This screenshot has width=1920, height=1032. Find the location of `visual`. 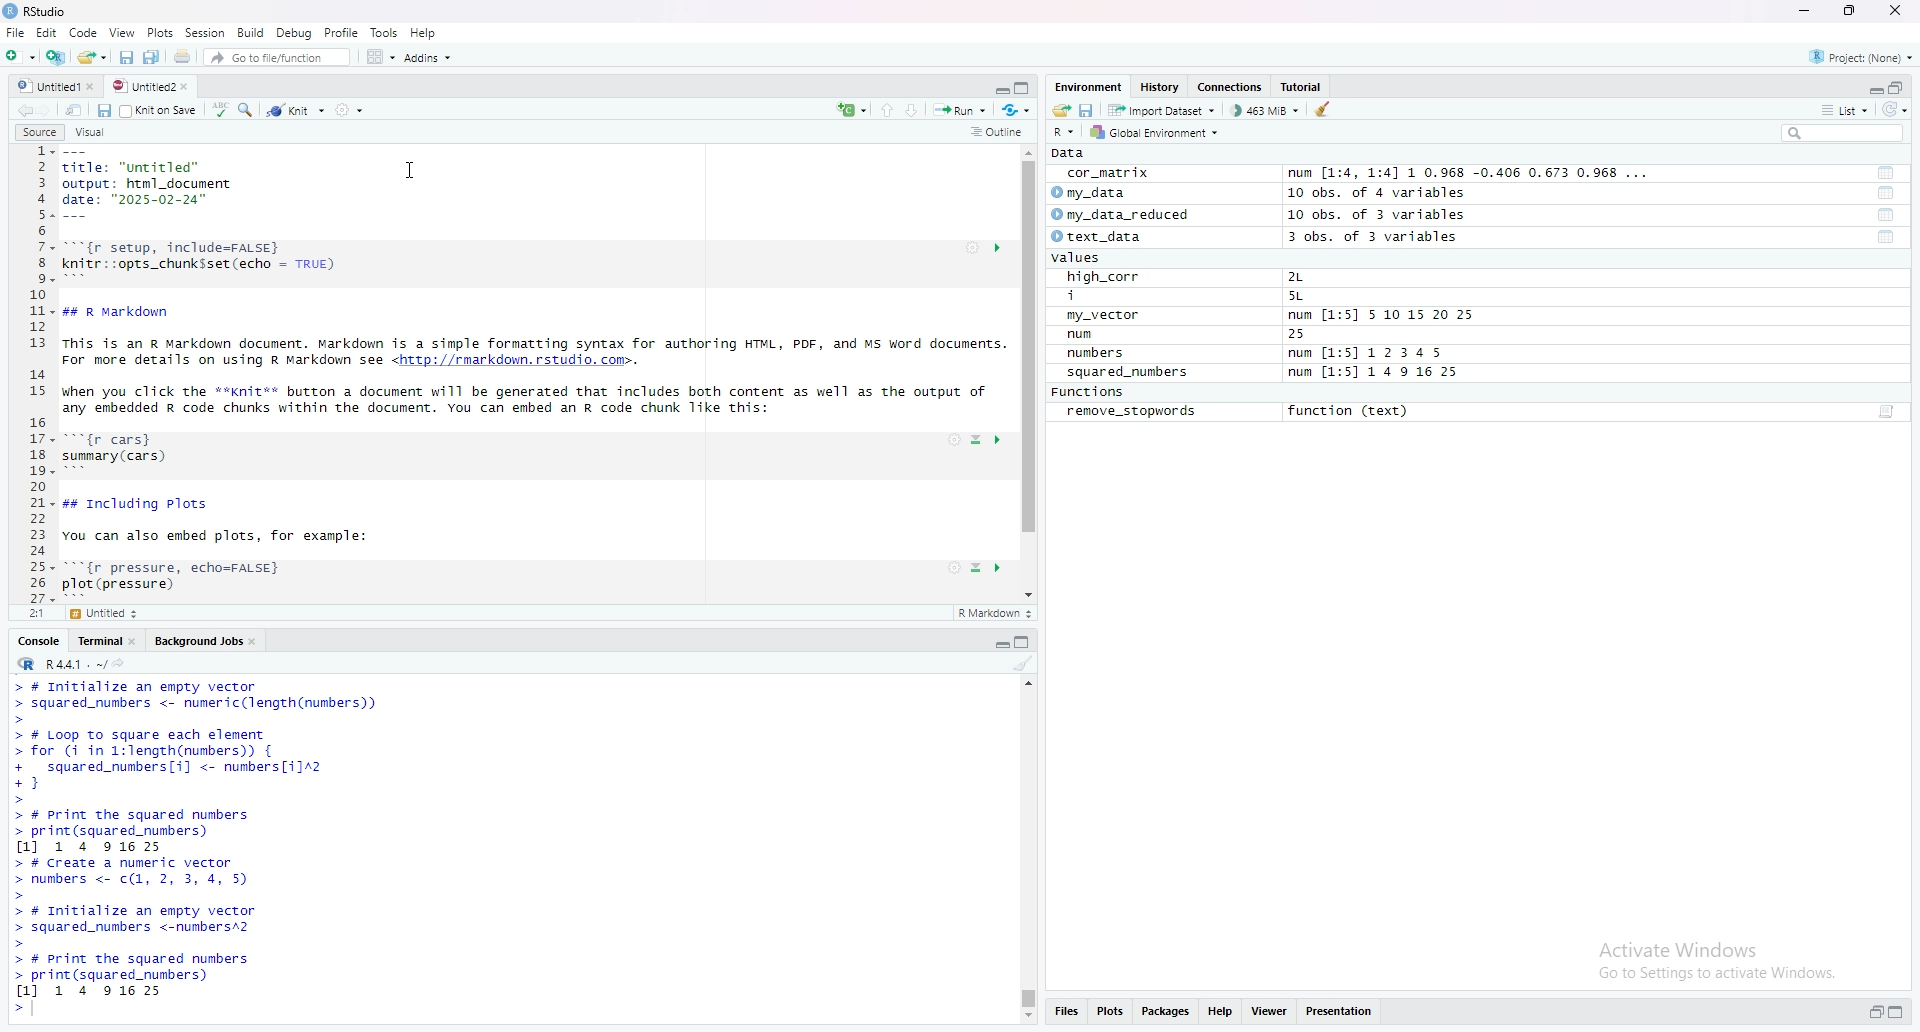

visual is located at coordinates (90, 132).